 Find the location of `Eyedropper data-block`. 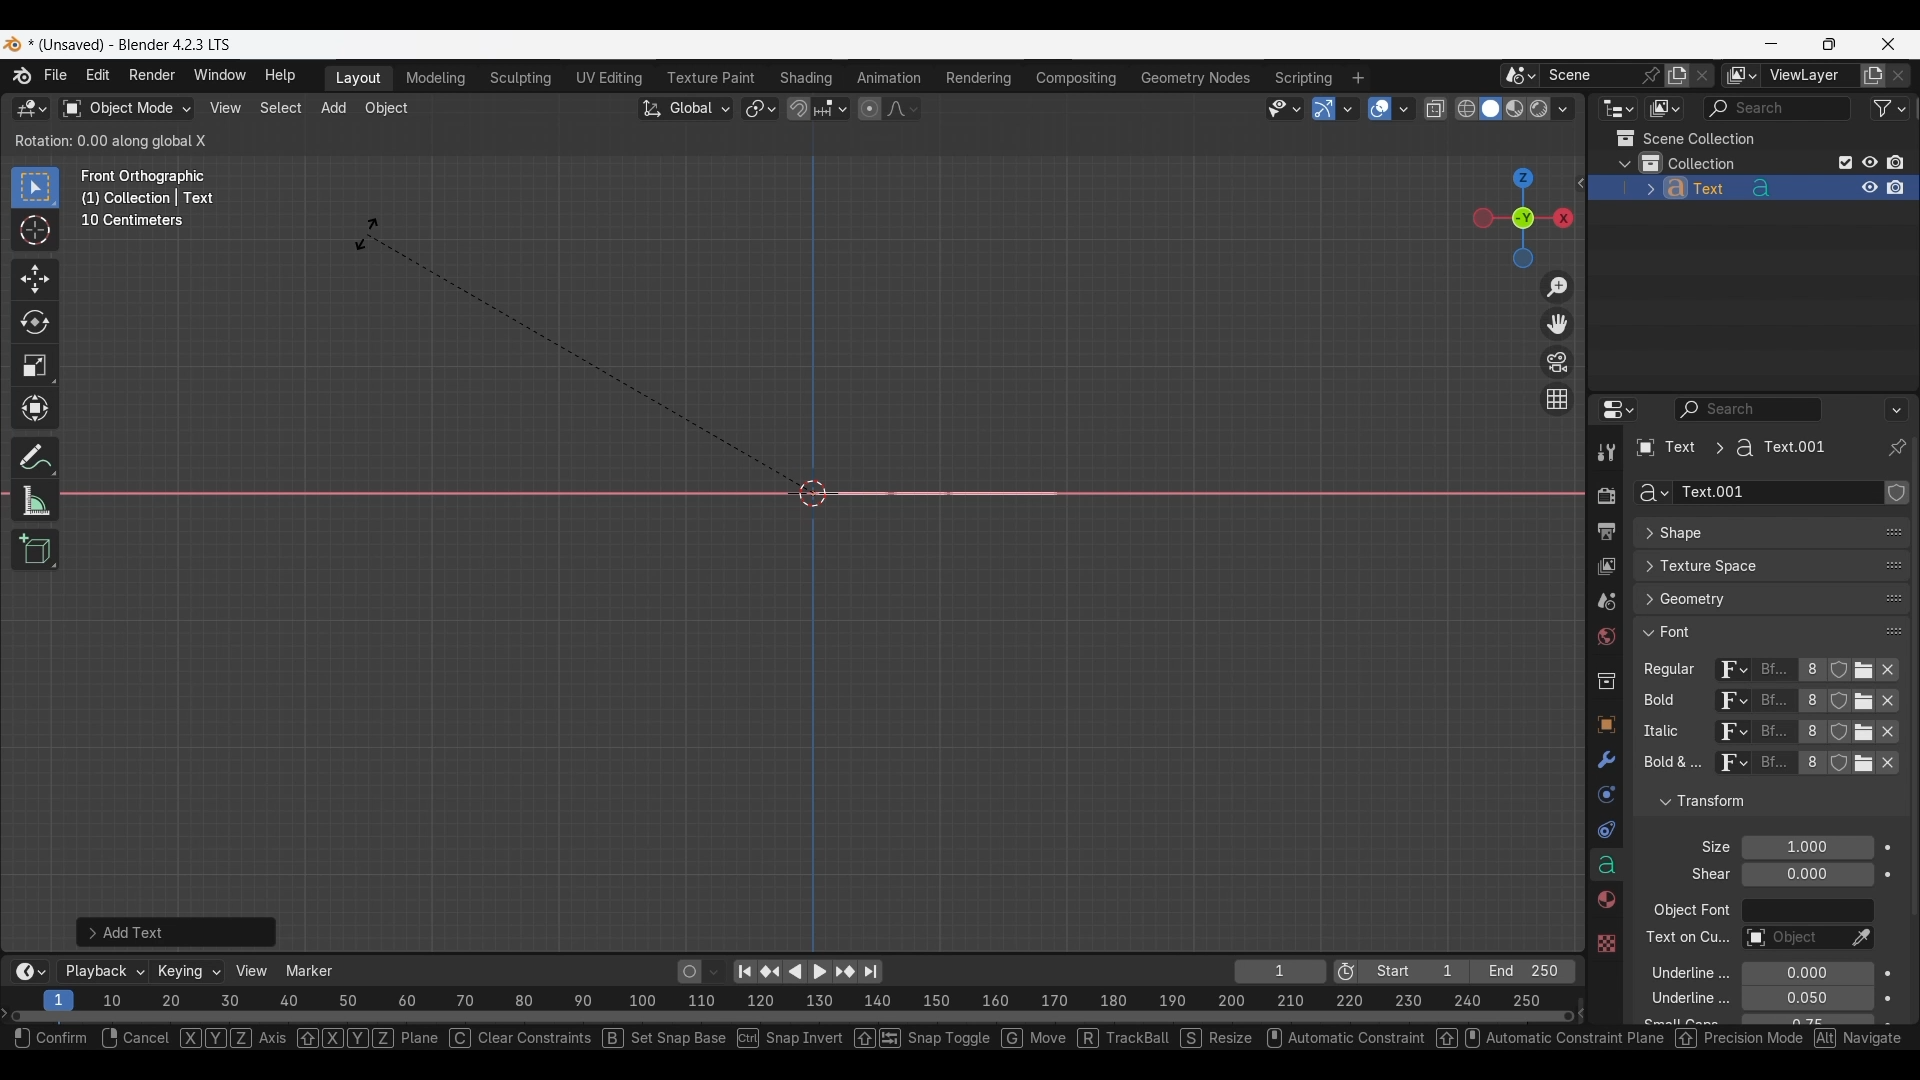

Eyedropper data-block is located at coordinates (1885, 526).